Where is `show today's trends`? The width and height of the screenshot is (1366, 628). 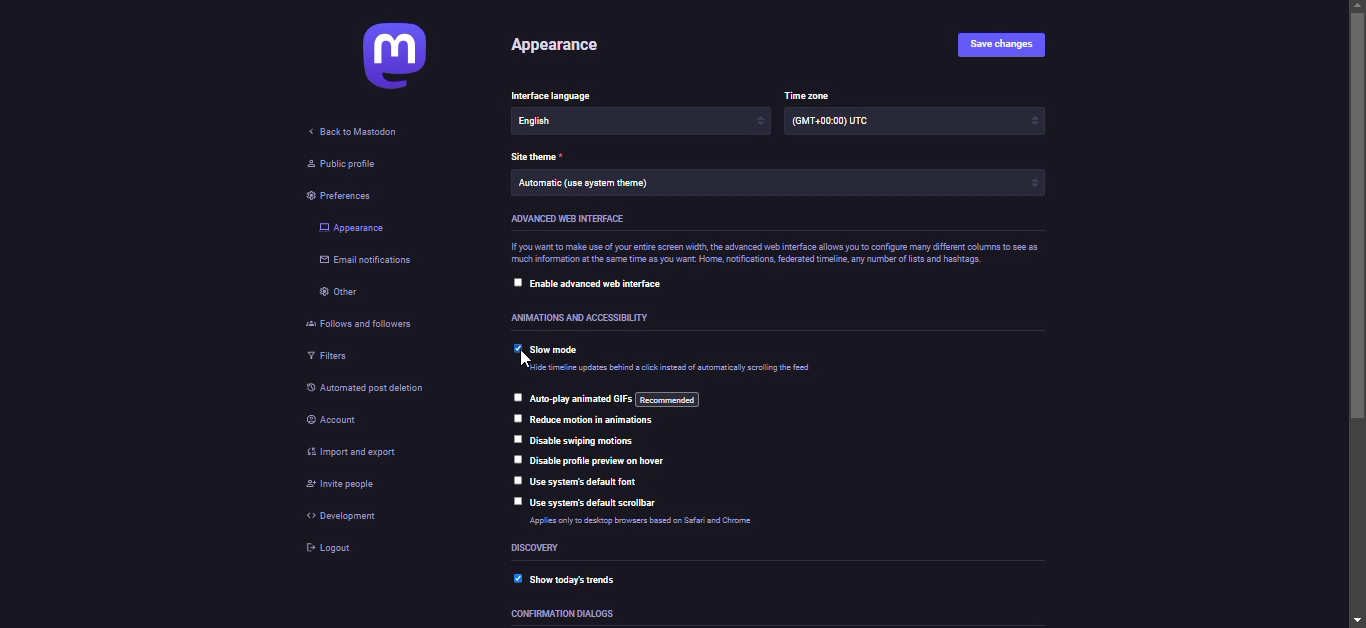 show today's trends is located at coordinates (583, 579).